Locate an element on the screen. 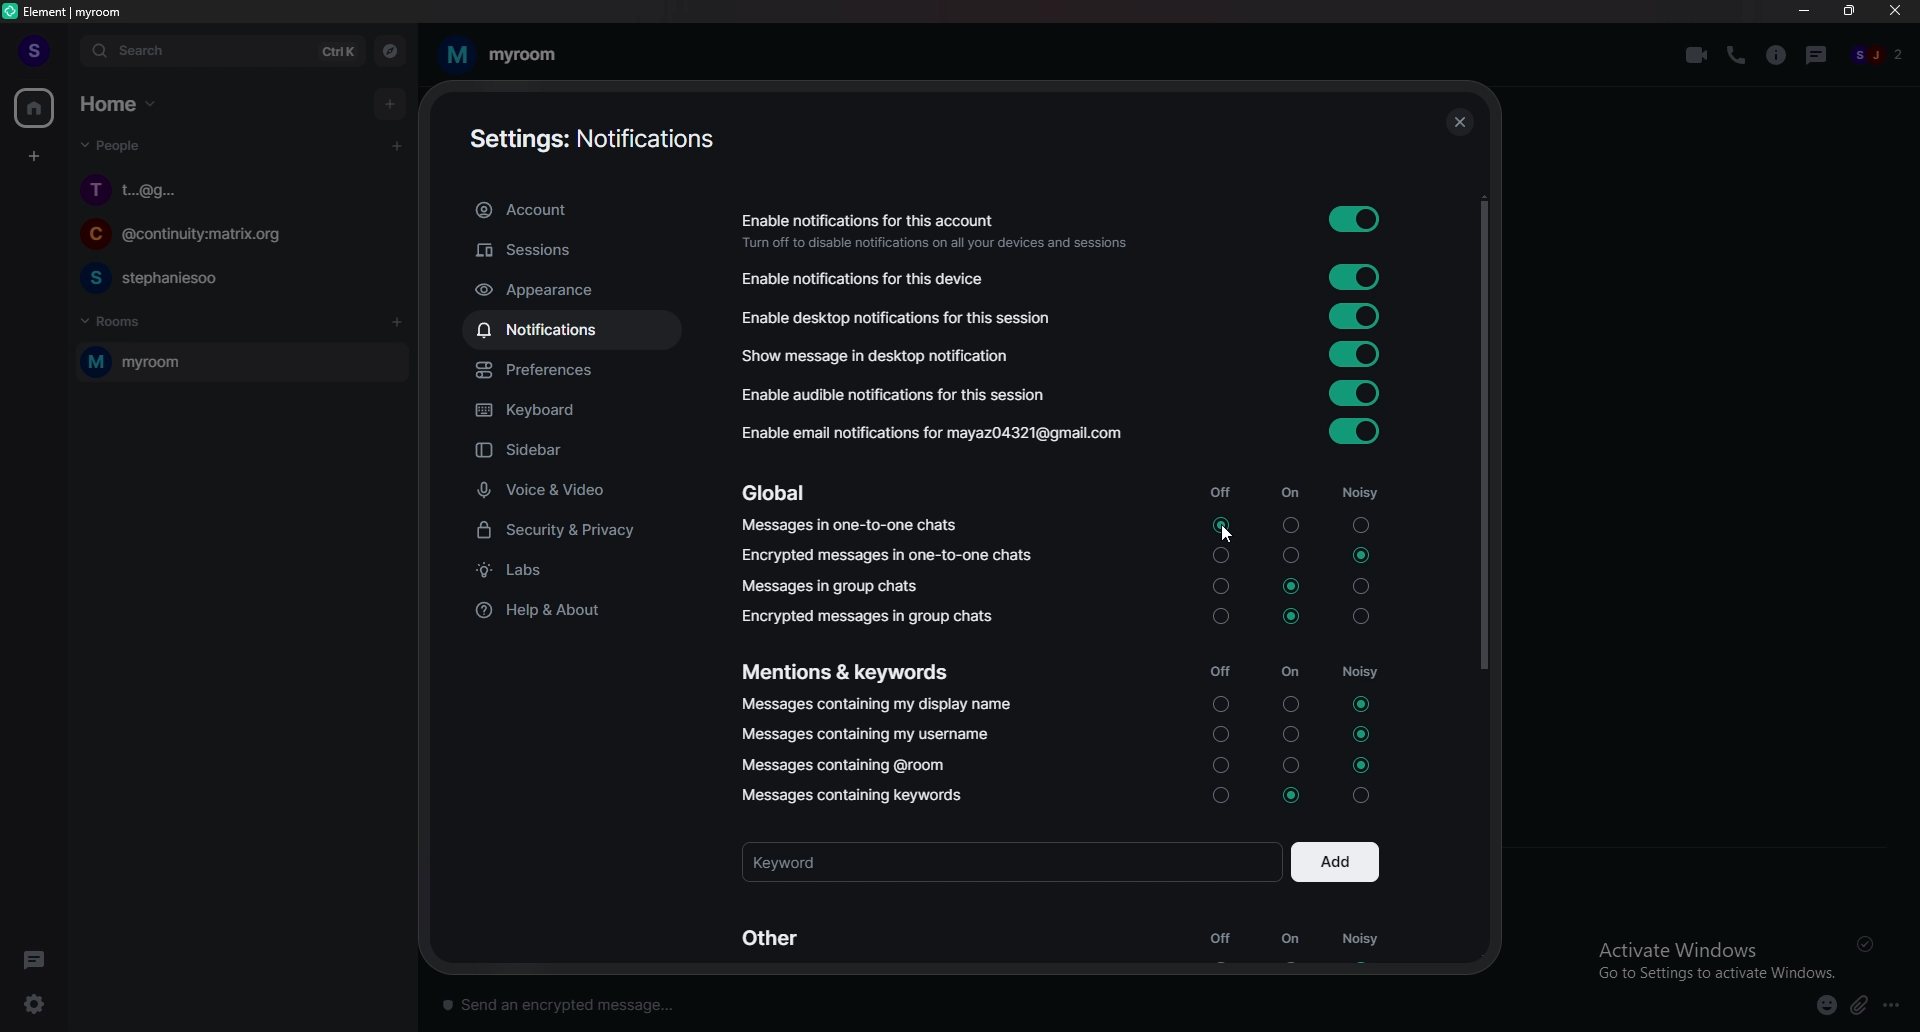 The image size is (1920, 1032). scroll bar is located at coordinates (1482, 428).